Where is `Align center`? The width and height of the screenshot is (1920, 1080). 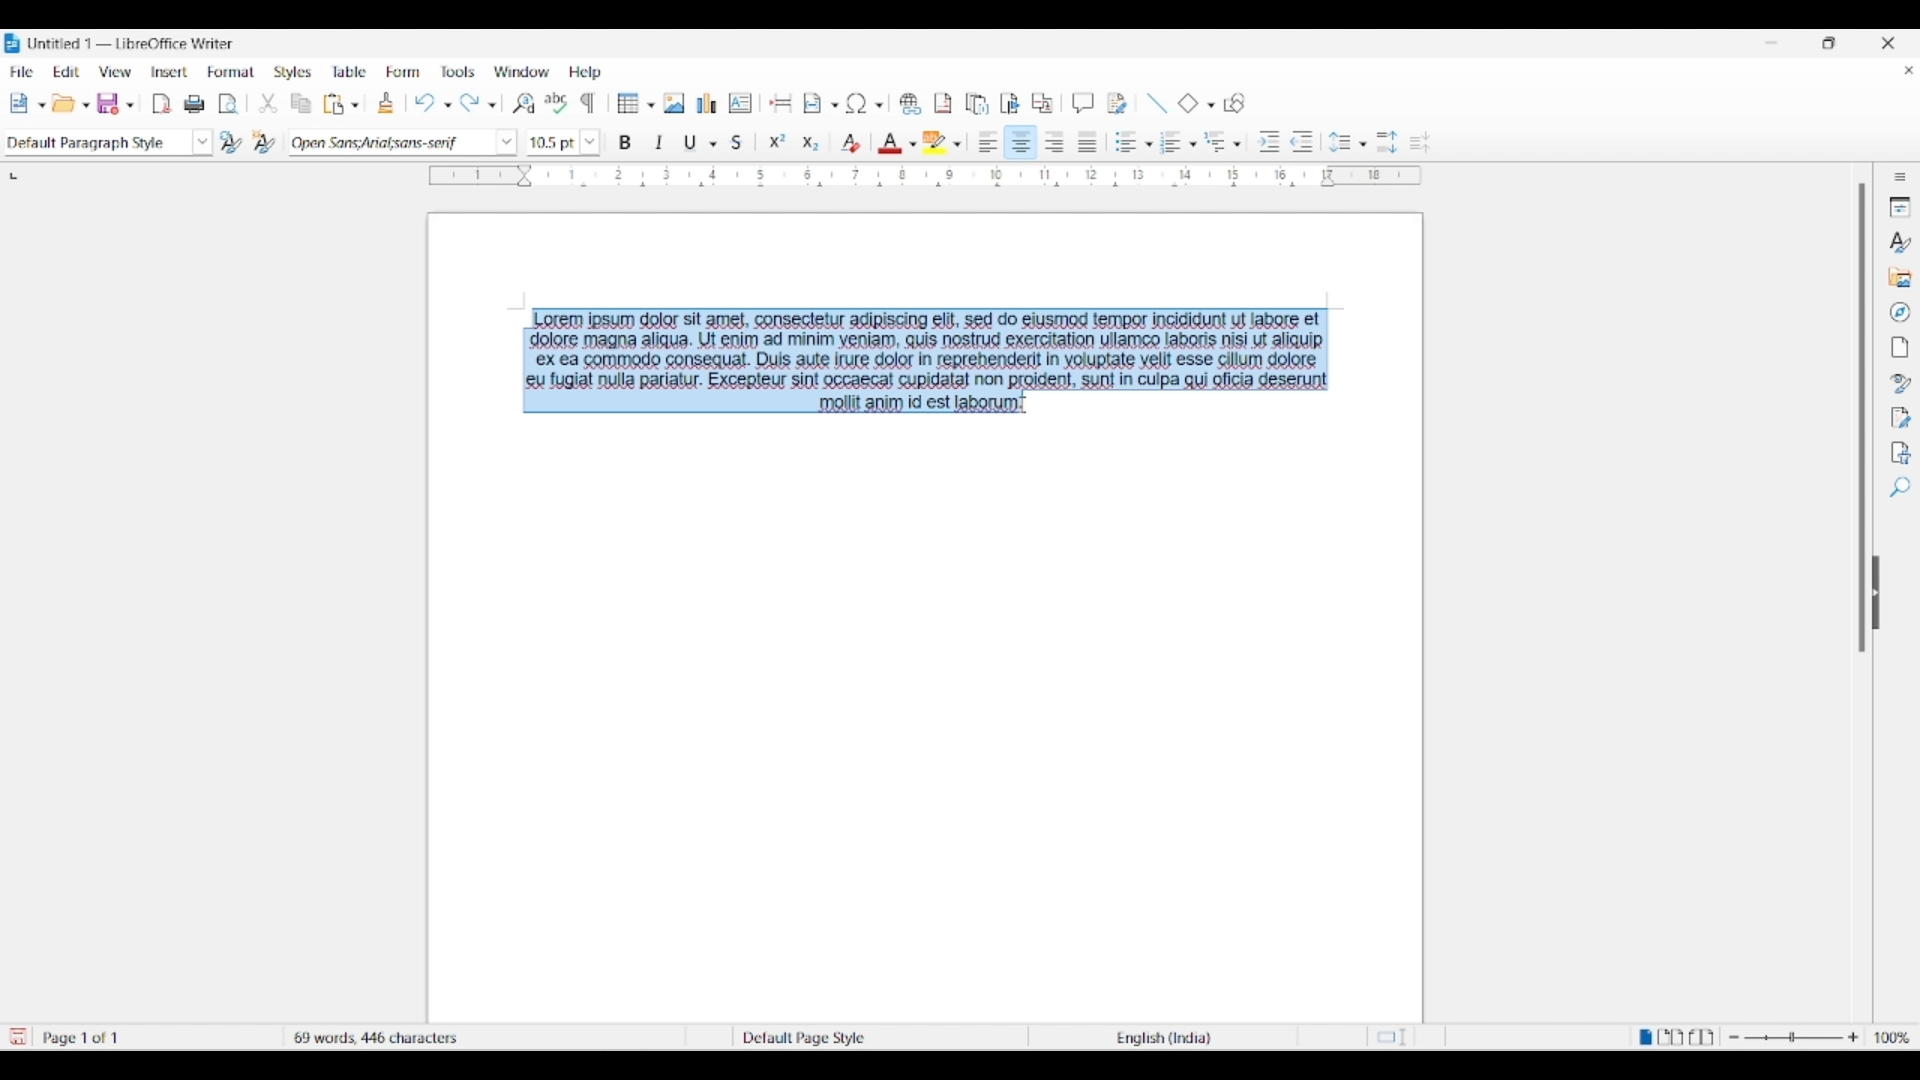
Align center is located at coordinates (1021, 142).